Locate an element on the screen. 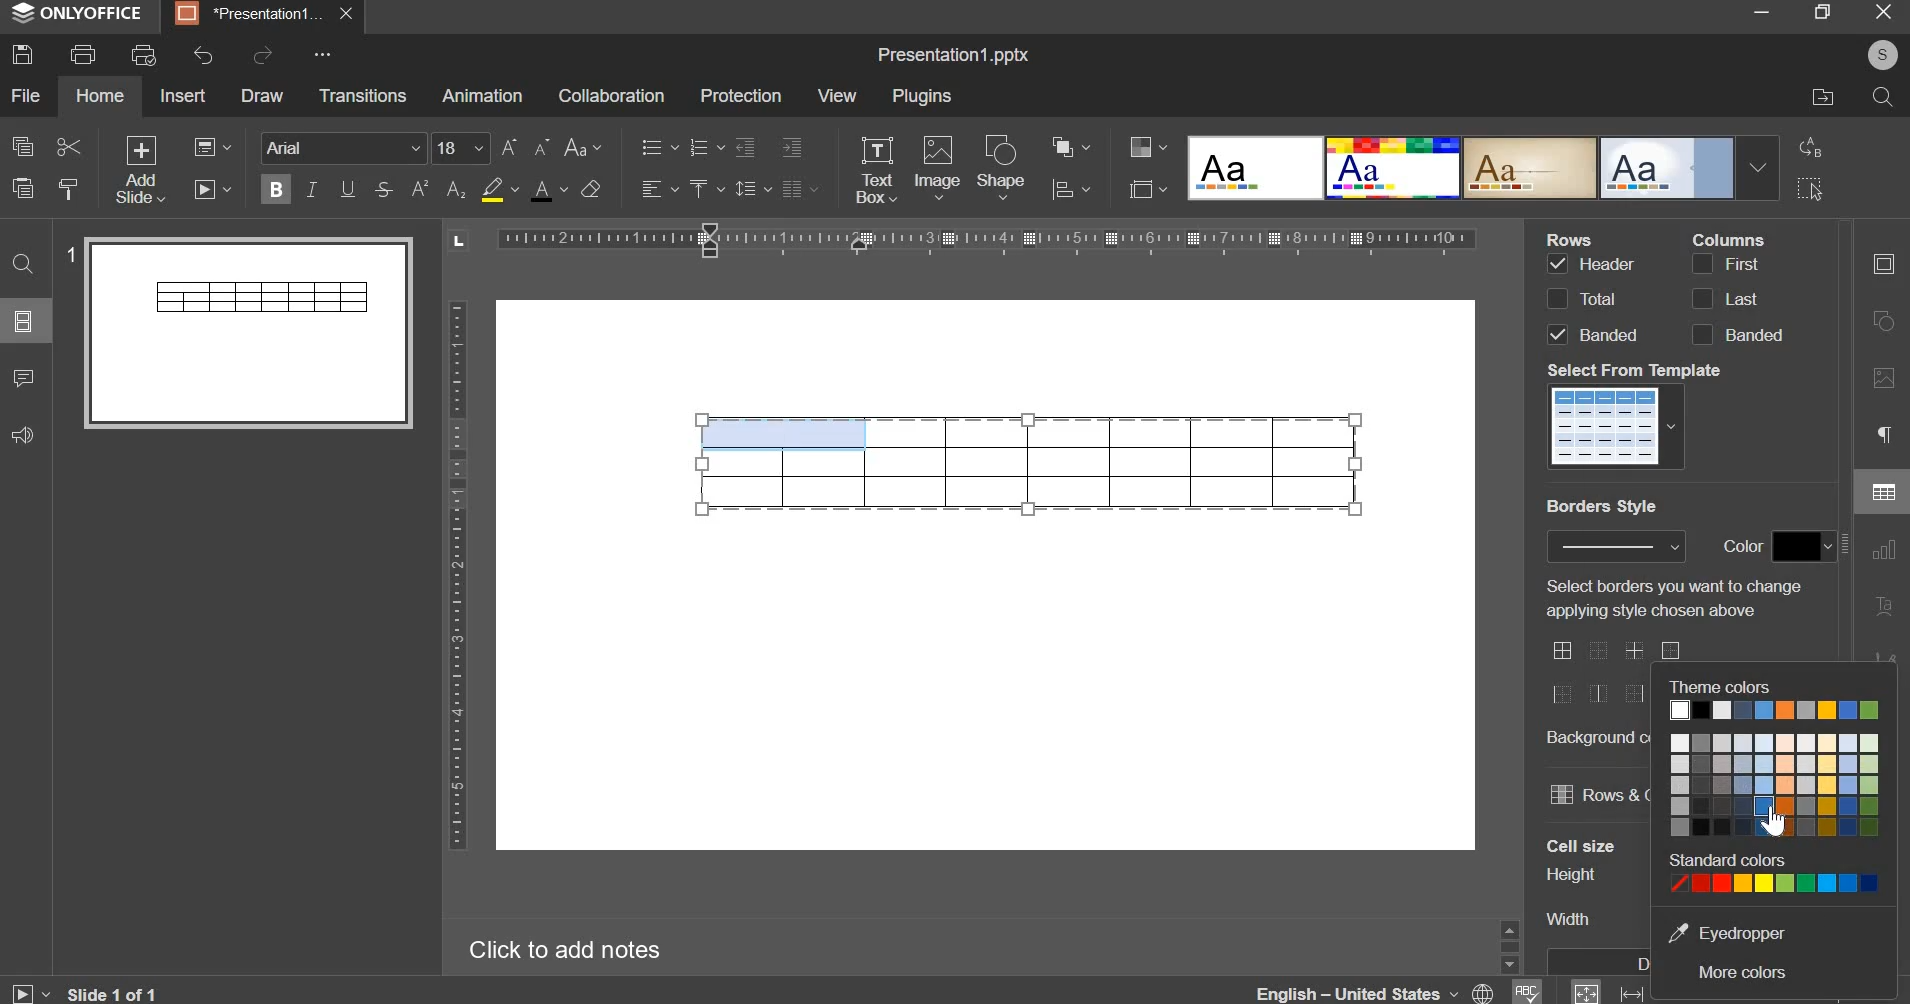 Image resolution: width=1910 pixels, height=1004 pixels. chart settings is located at coordinates (1071, 189).